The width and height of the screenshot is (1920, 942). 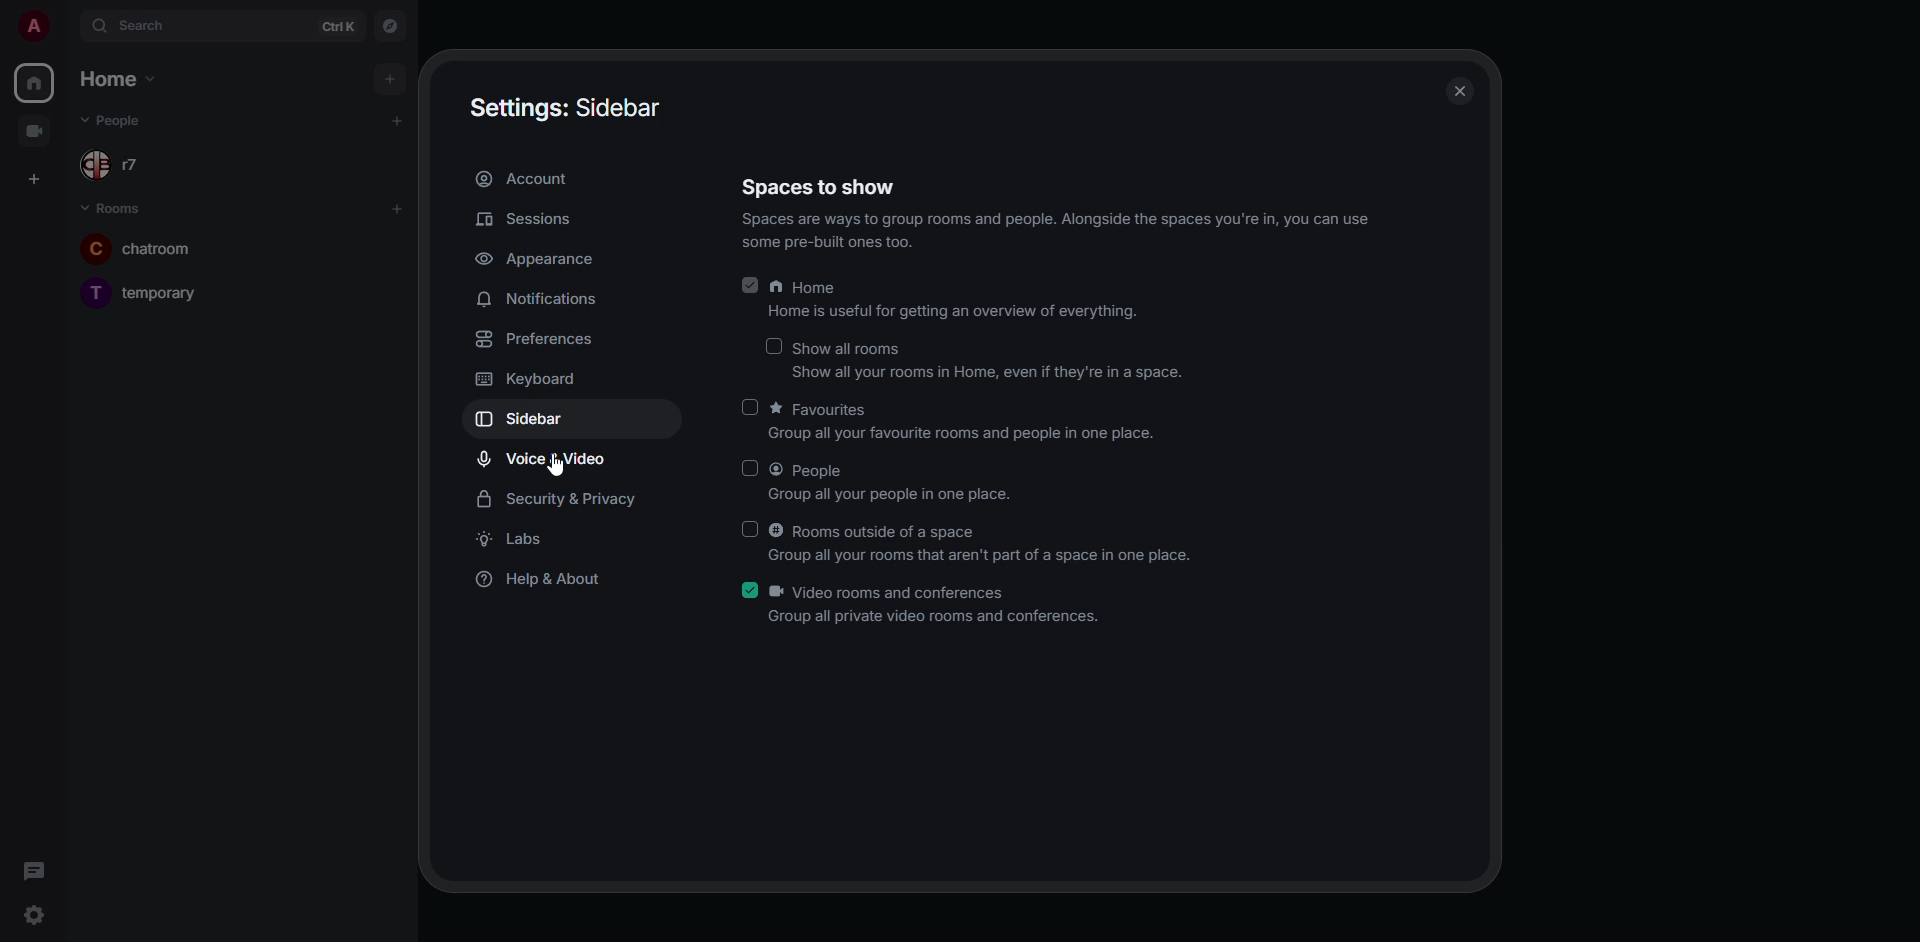 I want to click on people, so click(x=122, y=120).